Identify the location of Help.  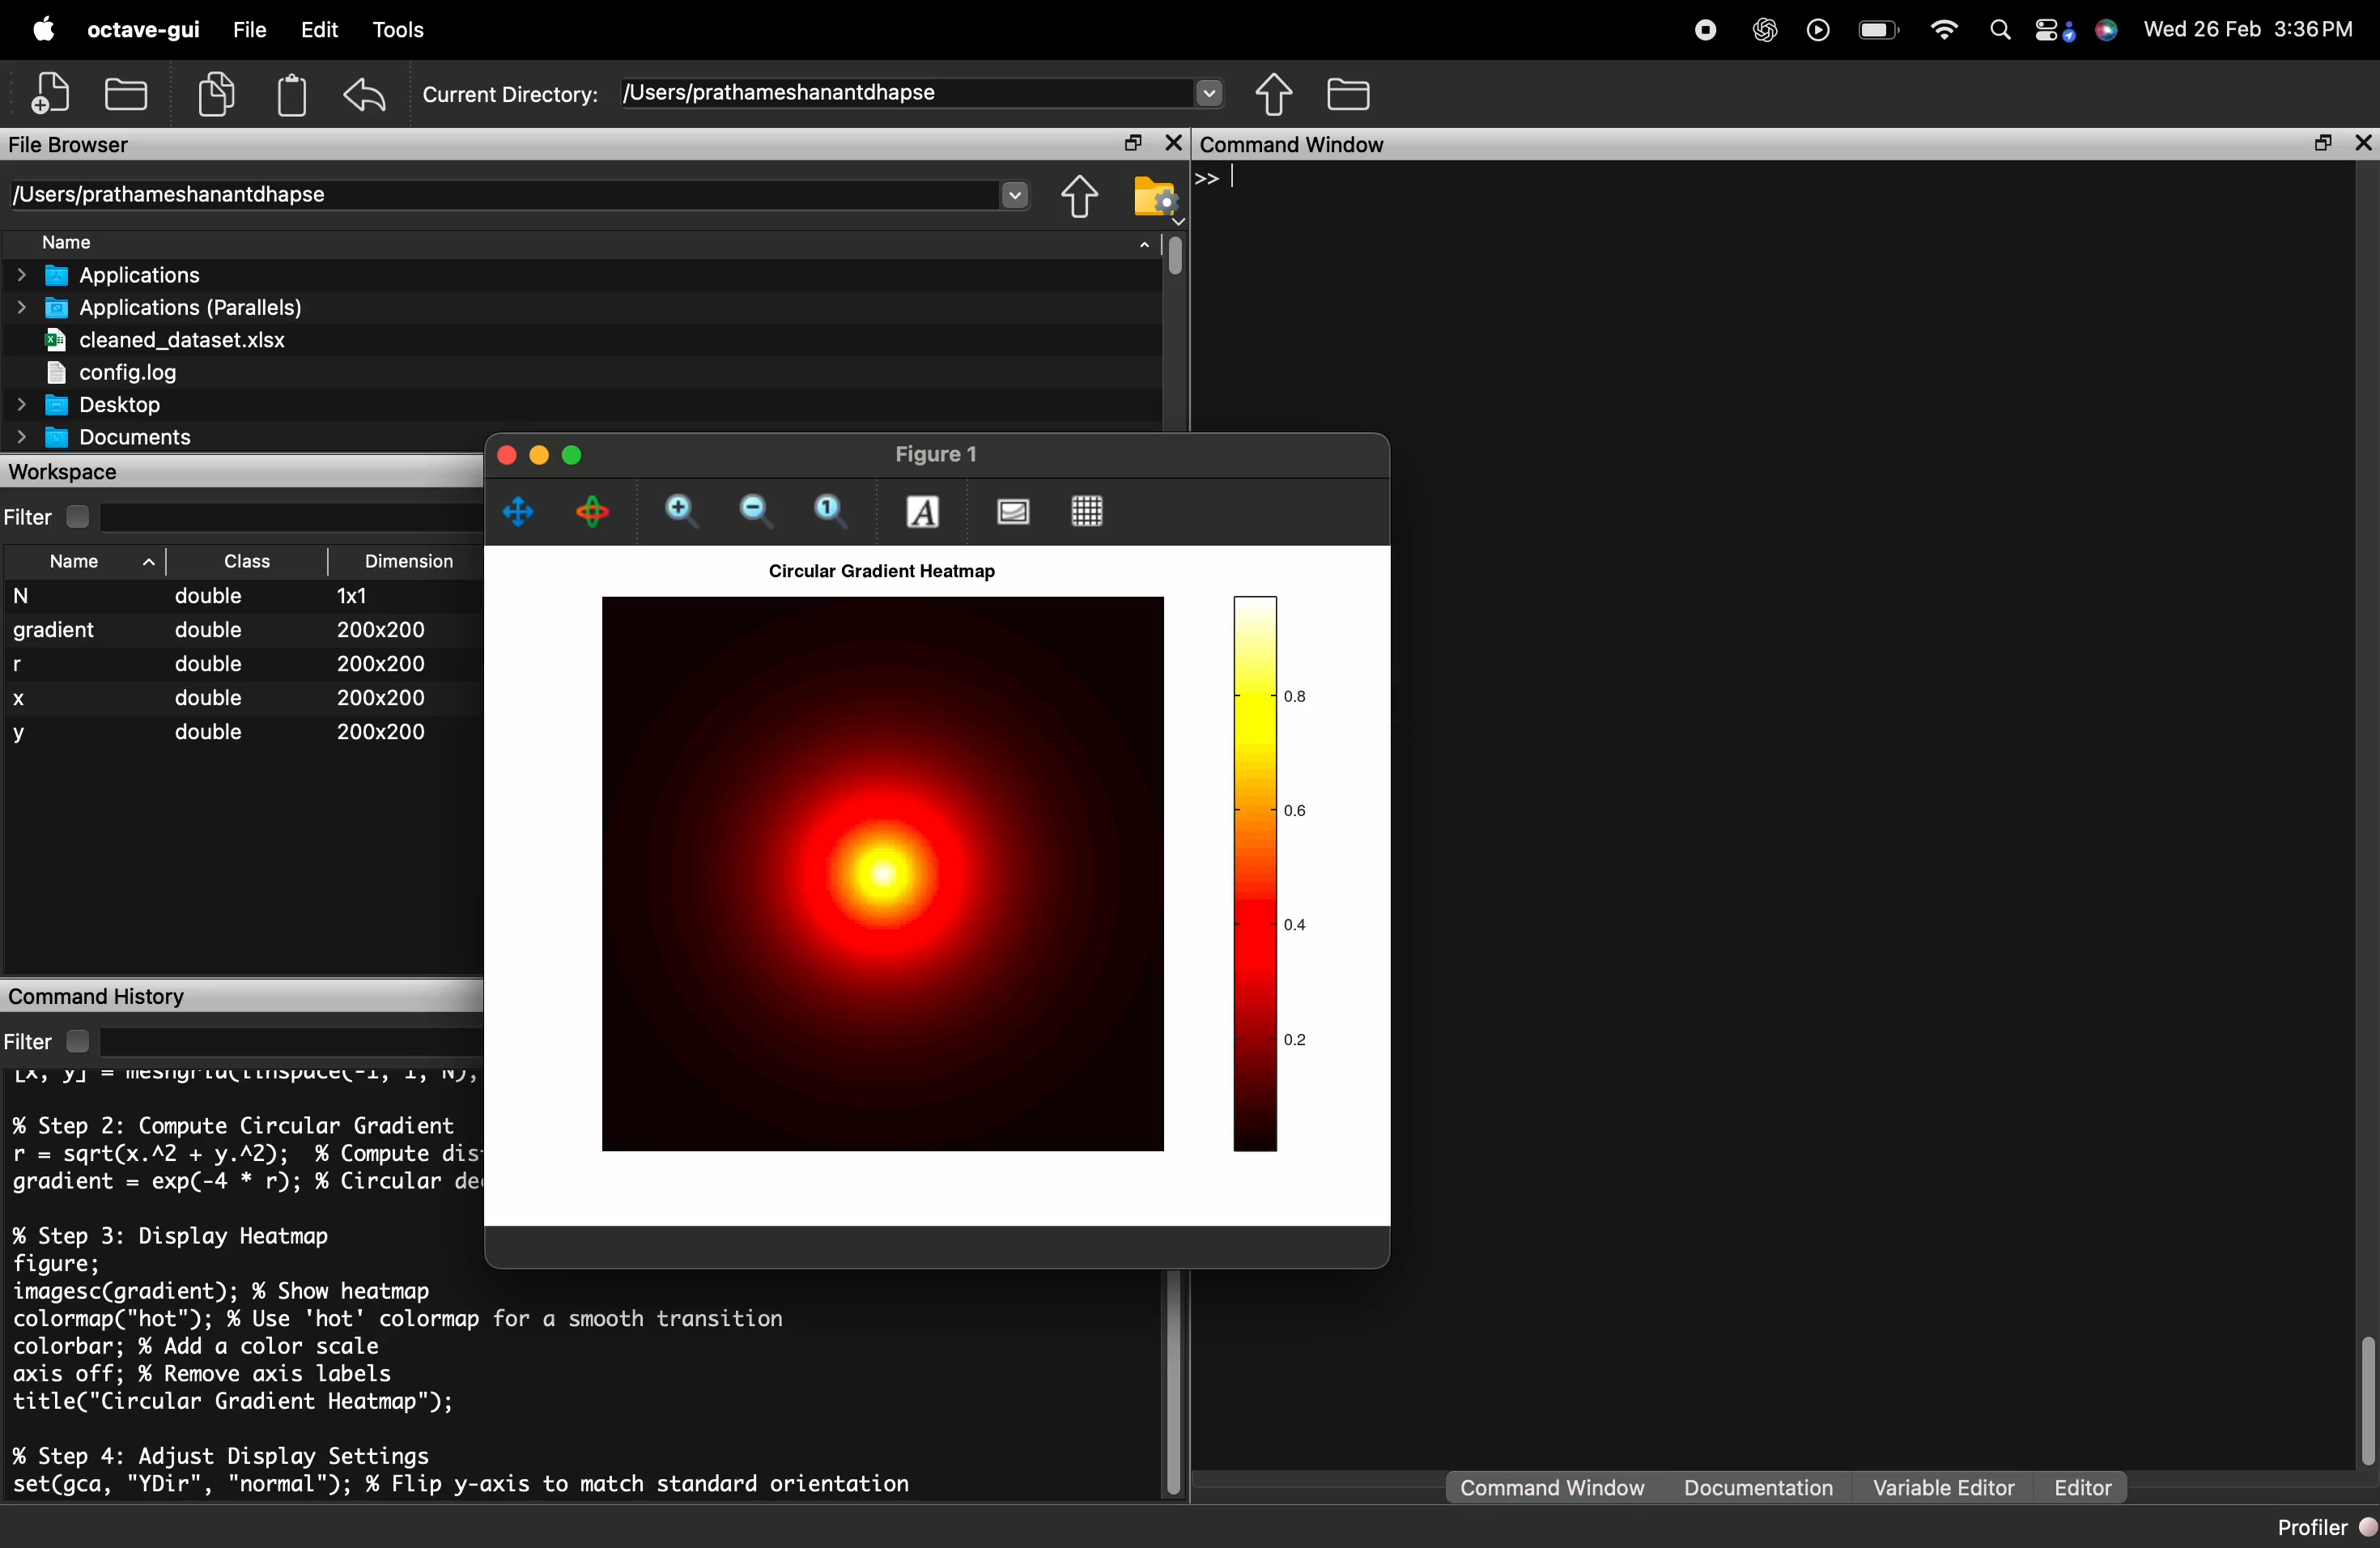
(691, 30).